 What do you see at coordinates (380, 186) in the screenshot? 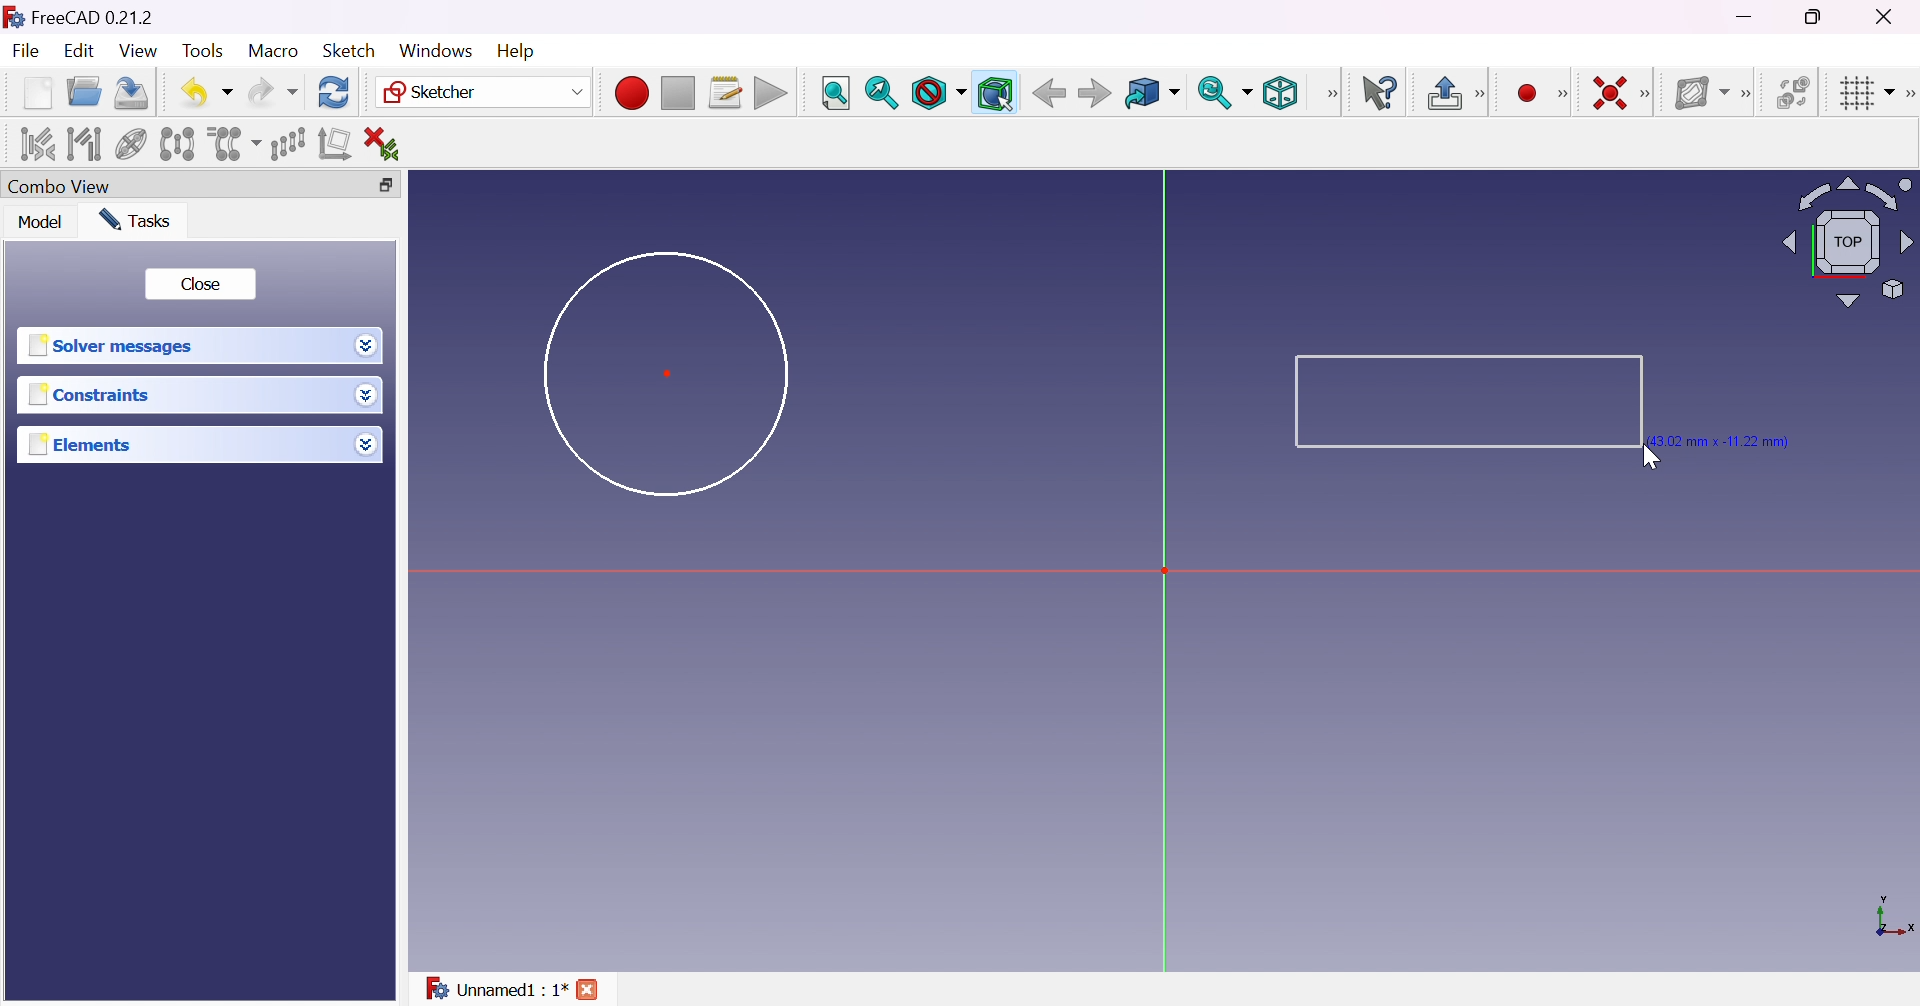
I see `Restore down` at bounding box center [380, 186].